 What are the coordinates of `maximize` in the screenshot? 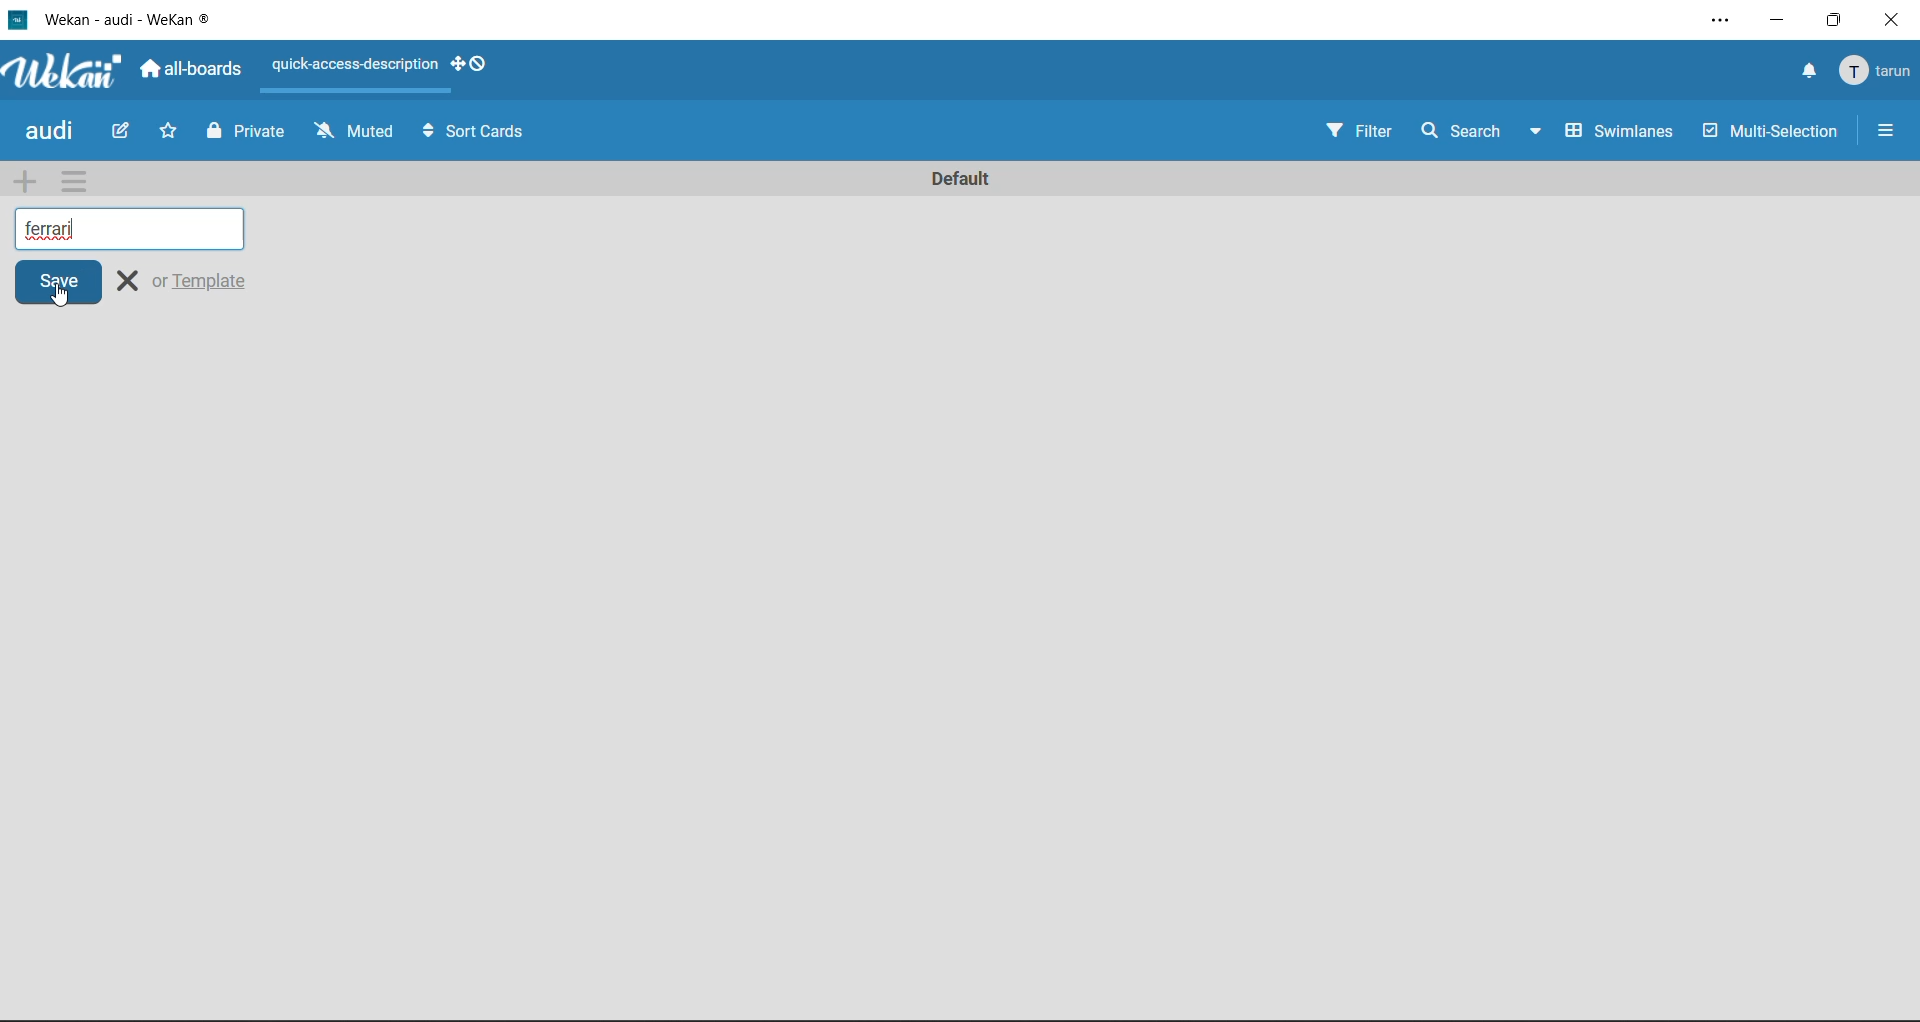 It's located at (1836, 20).